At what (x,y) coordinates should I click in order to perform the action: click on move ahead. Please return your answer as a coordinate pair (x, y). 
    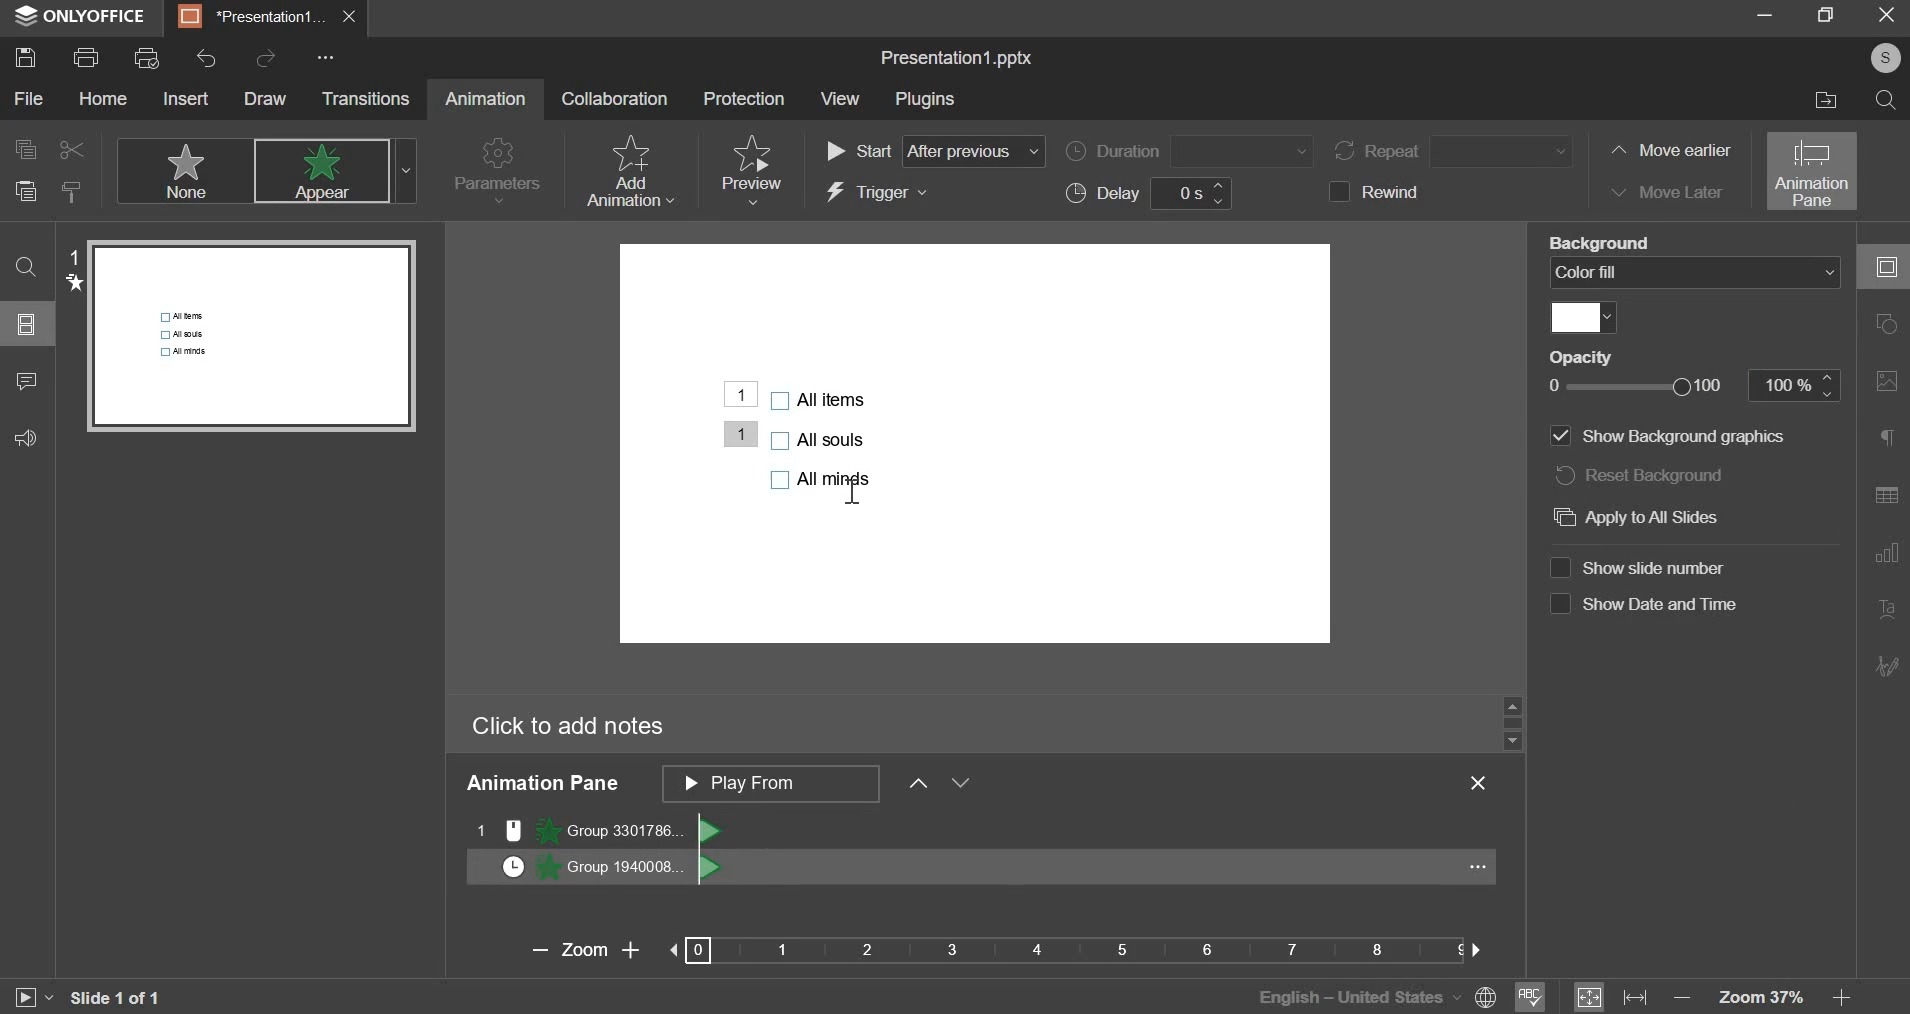
    Looking at the image, I should click on (918, 780).